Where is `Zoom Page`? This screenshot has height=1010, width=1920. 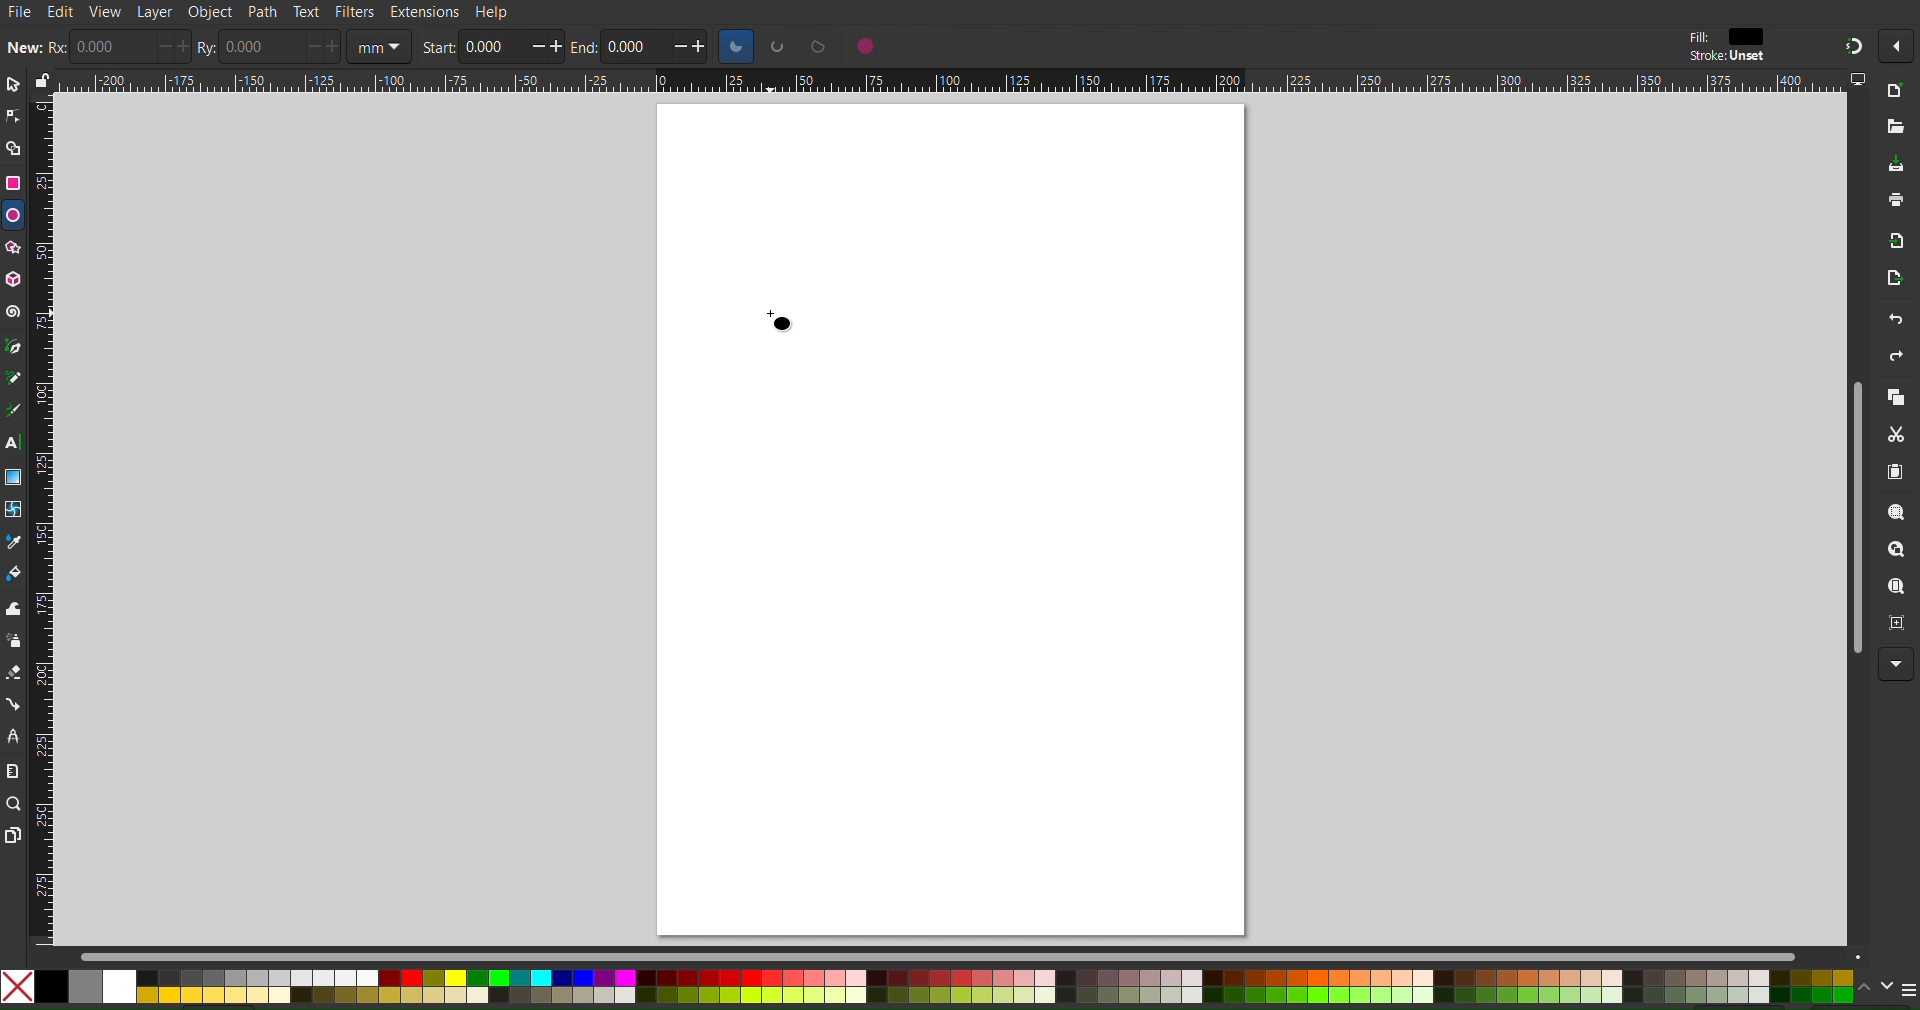
Zoom Page is located at coordinates (1895, 587).